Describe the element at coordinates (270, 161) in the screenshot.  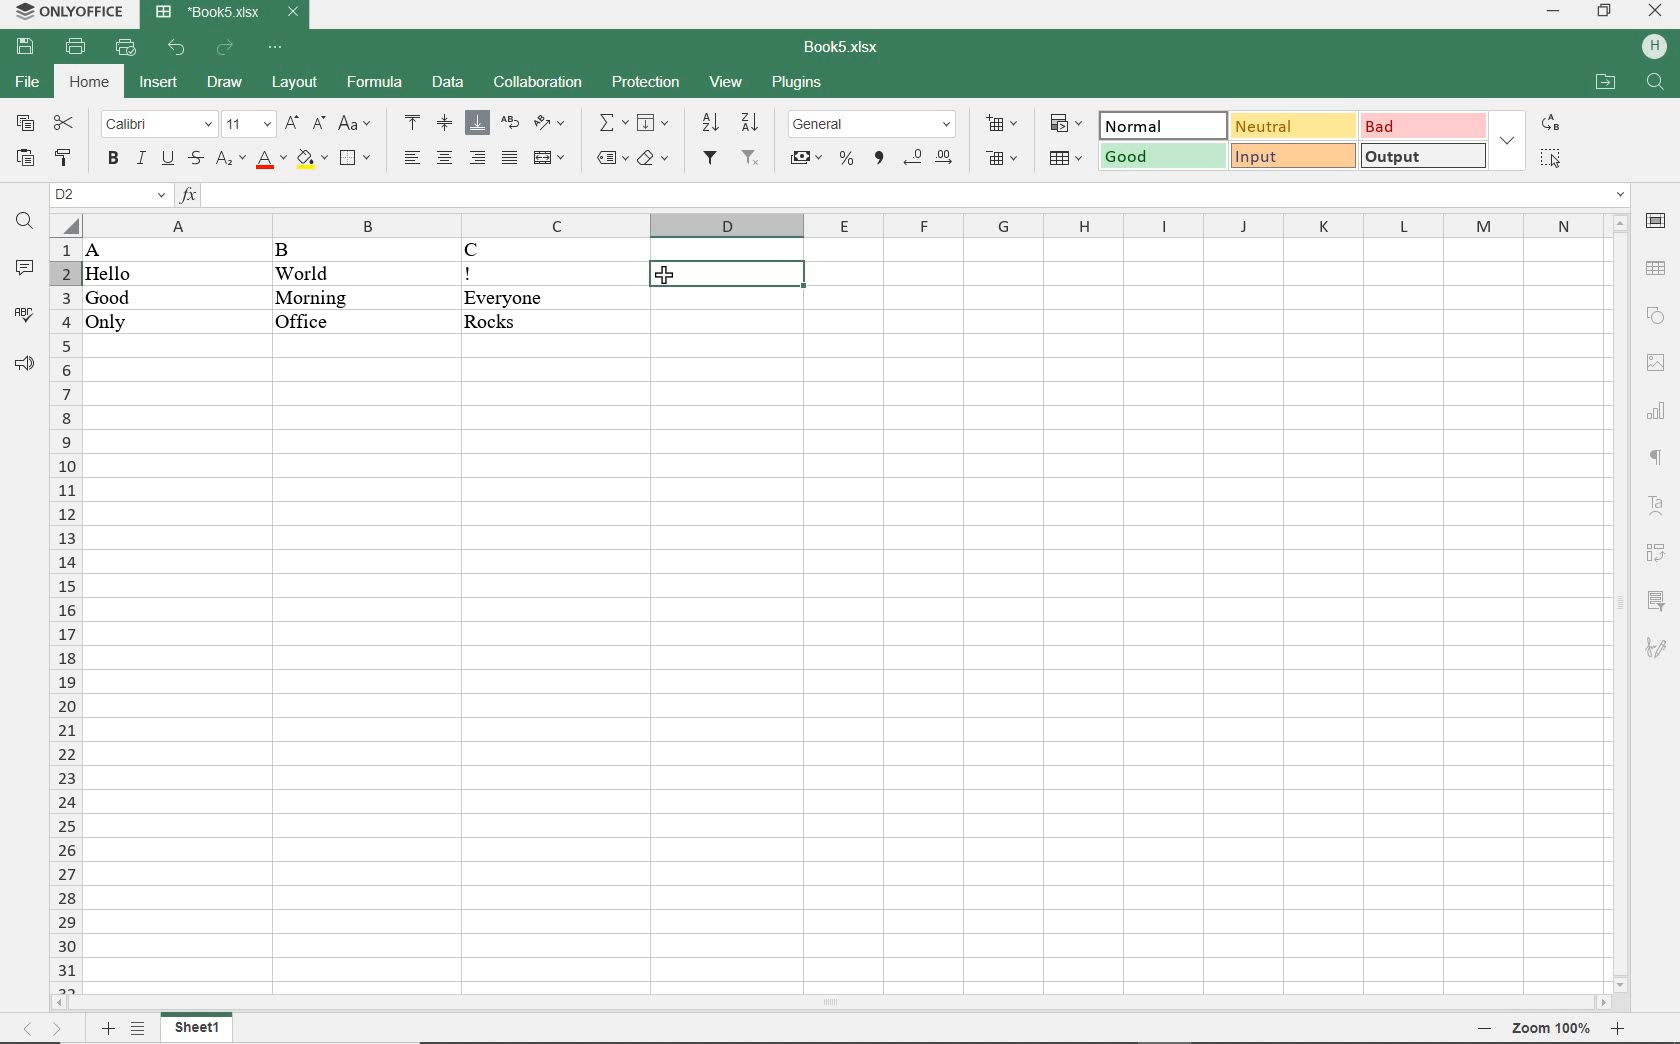
I see `font color` at that location.